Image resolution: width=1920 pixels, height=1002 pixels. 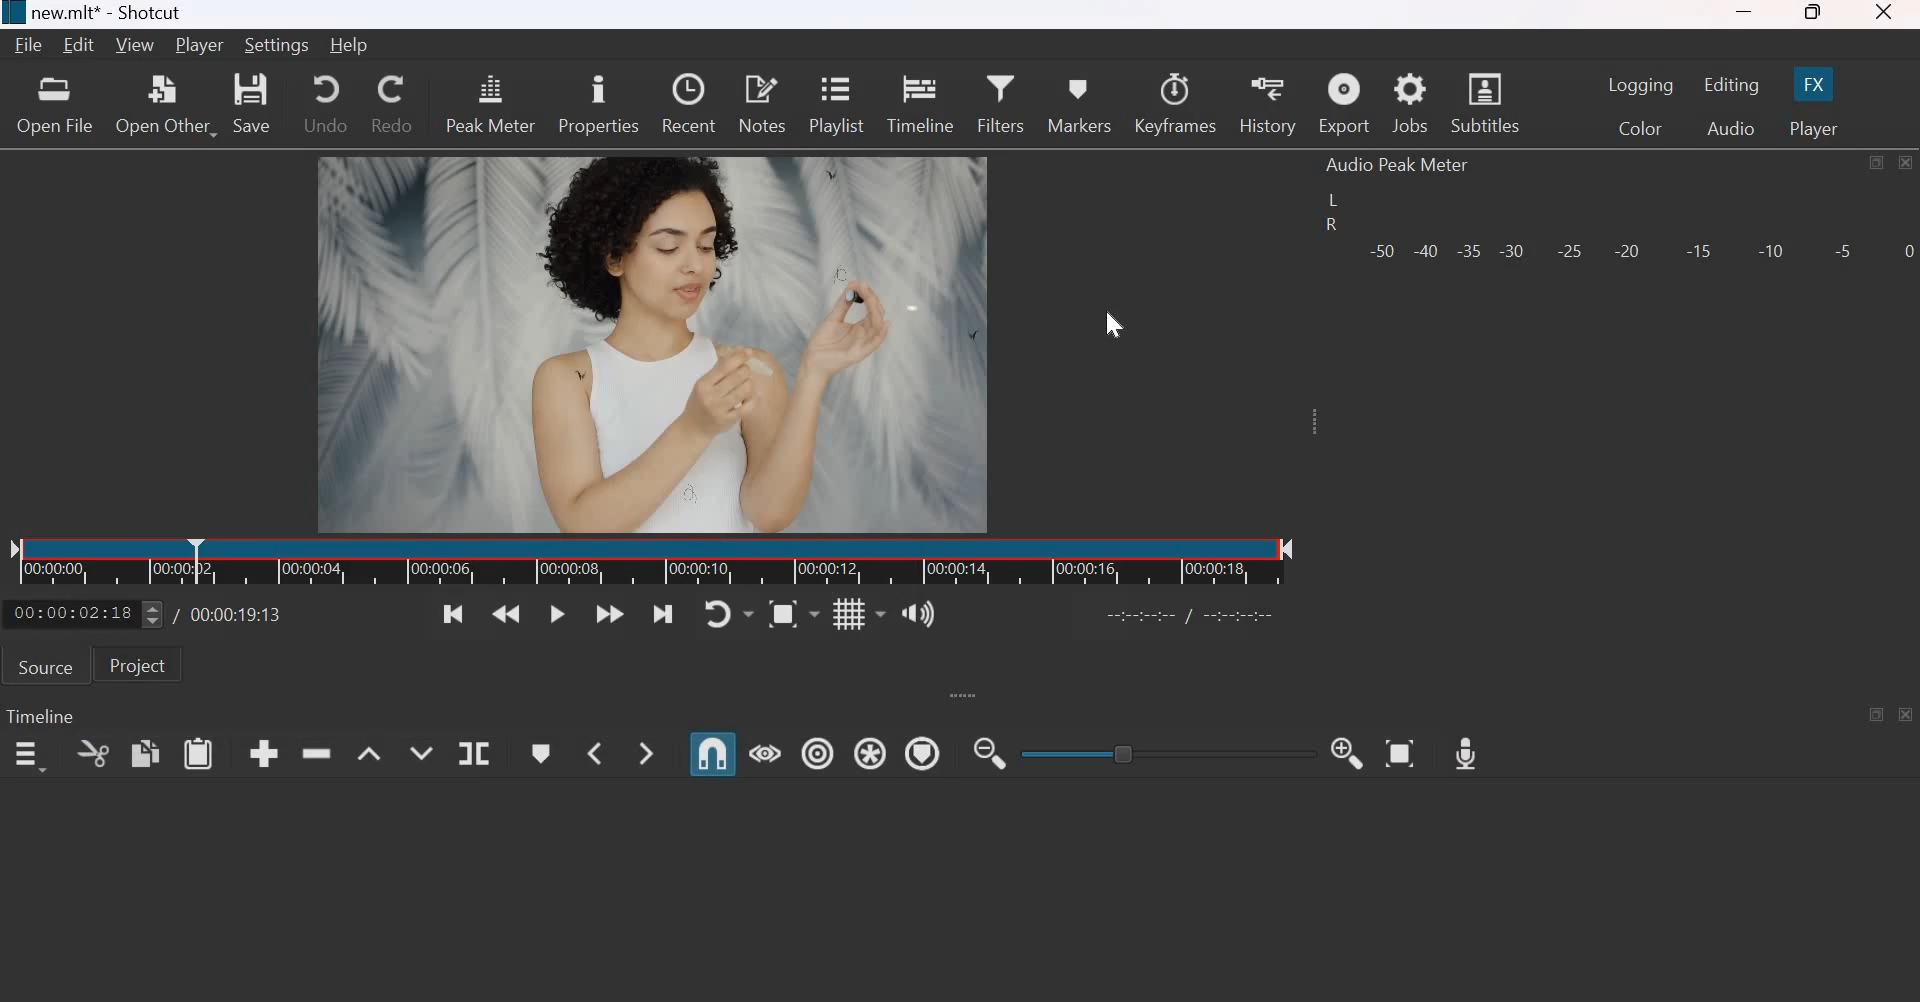 What do you see at coordinates (591, 752) in the screenshot?
I see `Previous Marker` at bounding box center [591, 752].